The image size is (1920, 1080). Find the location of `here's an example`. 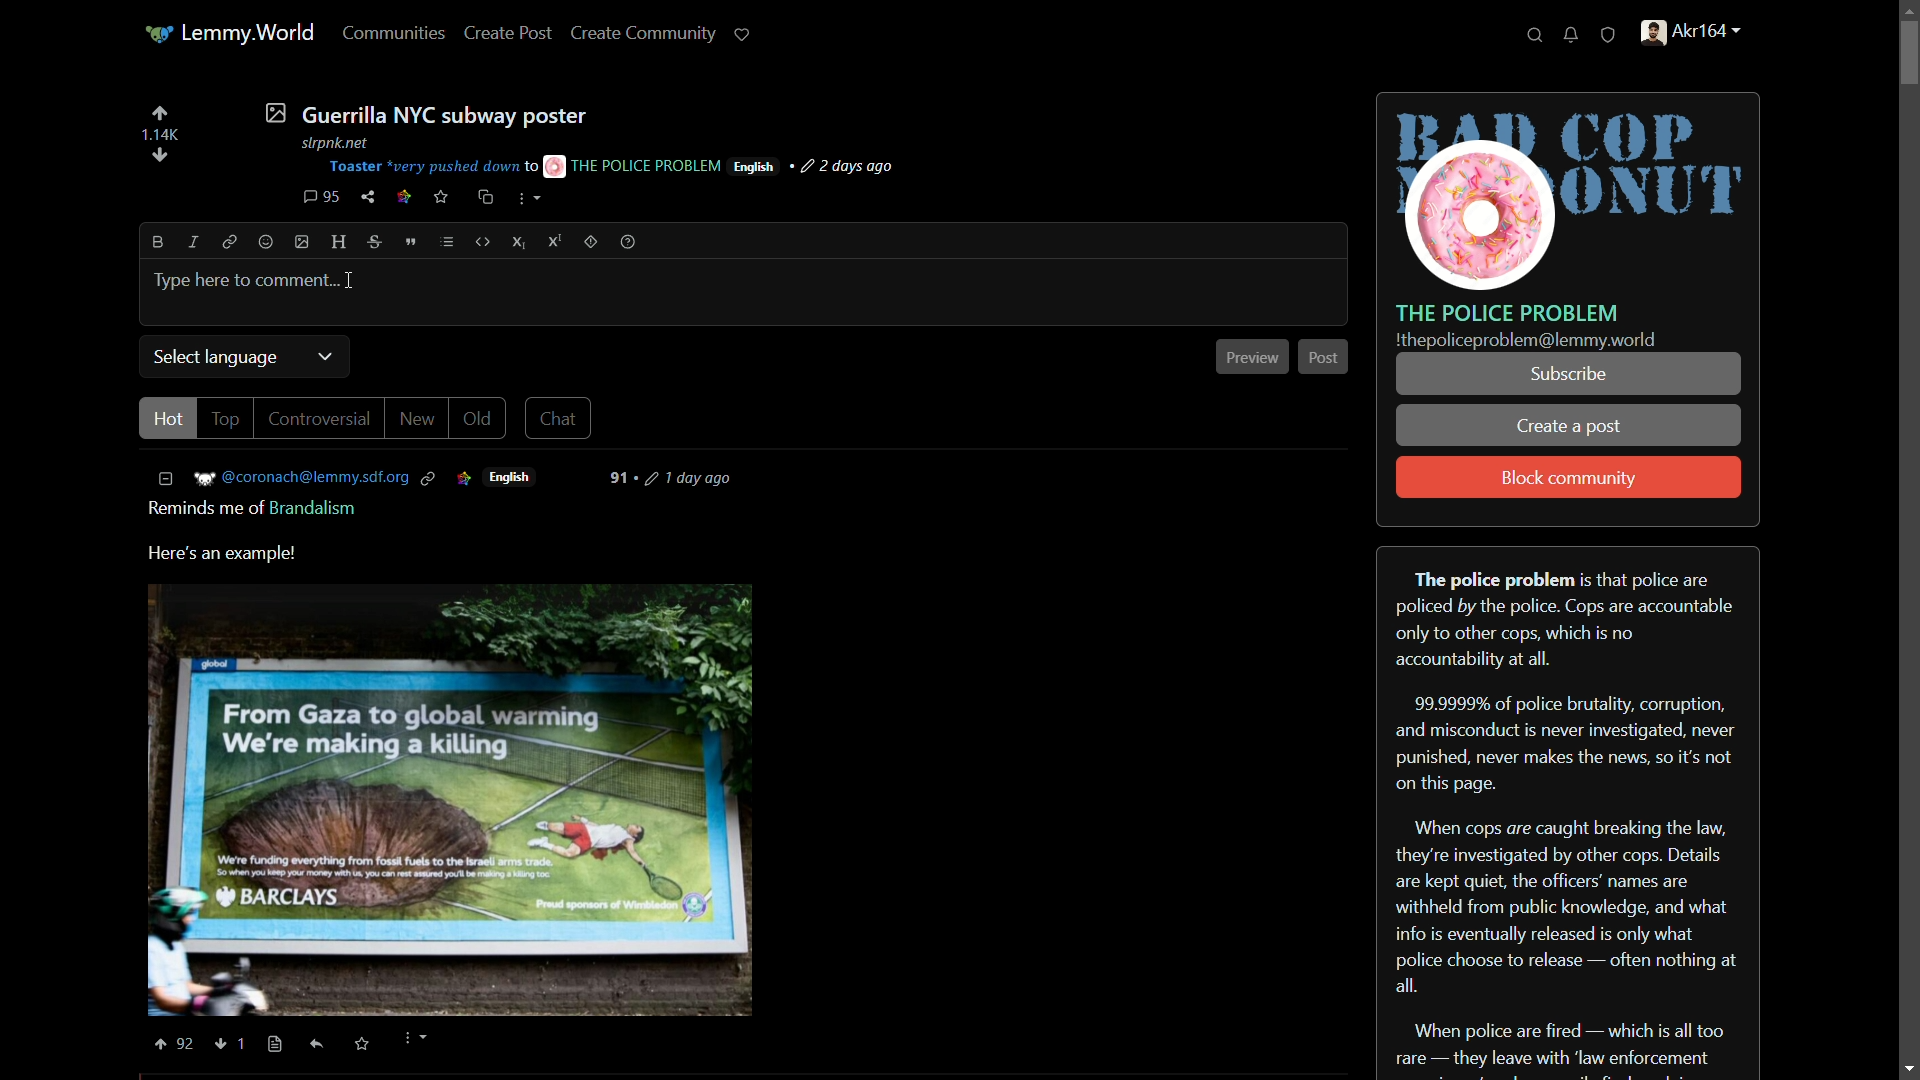

here's an example is located at coordinates (224, 554).